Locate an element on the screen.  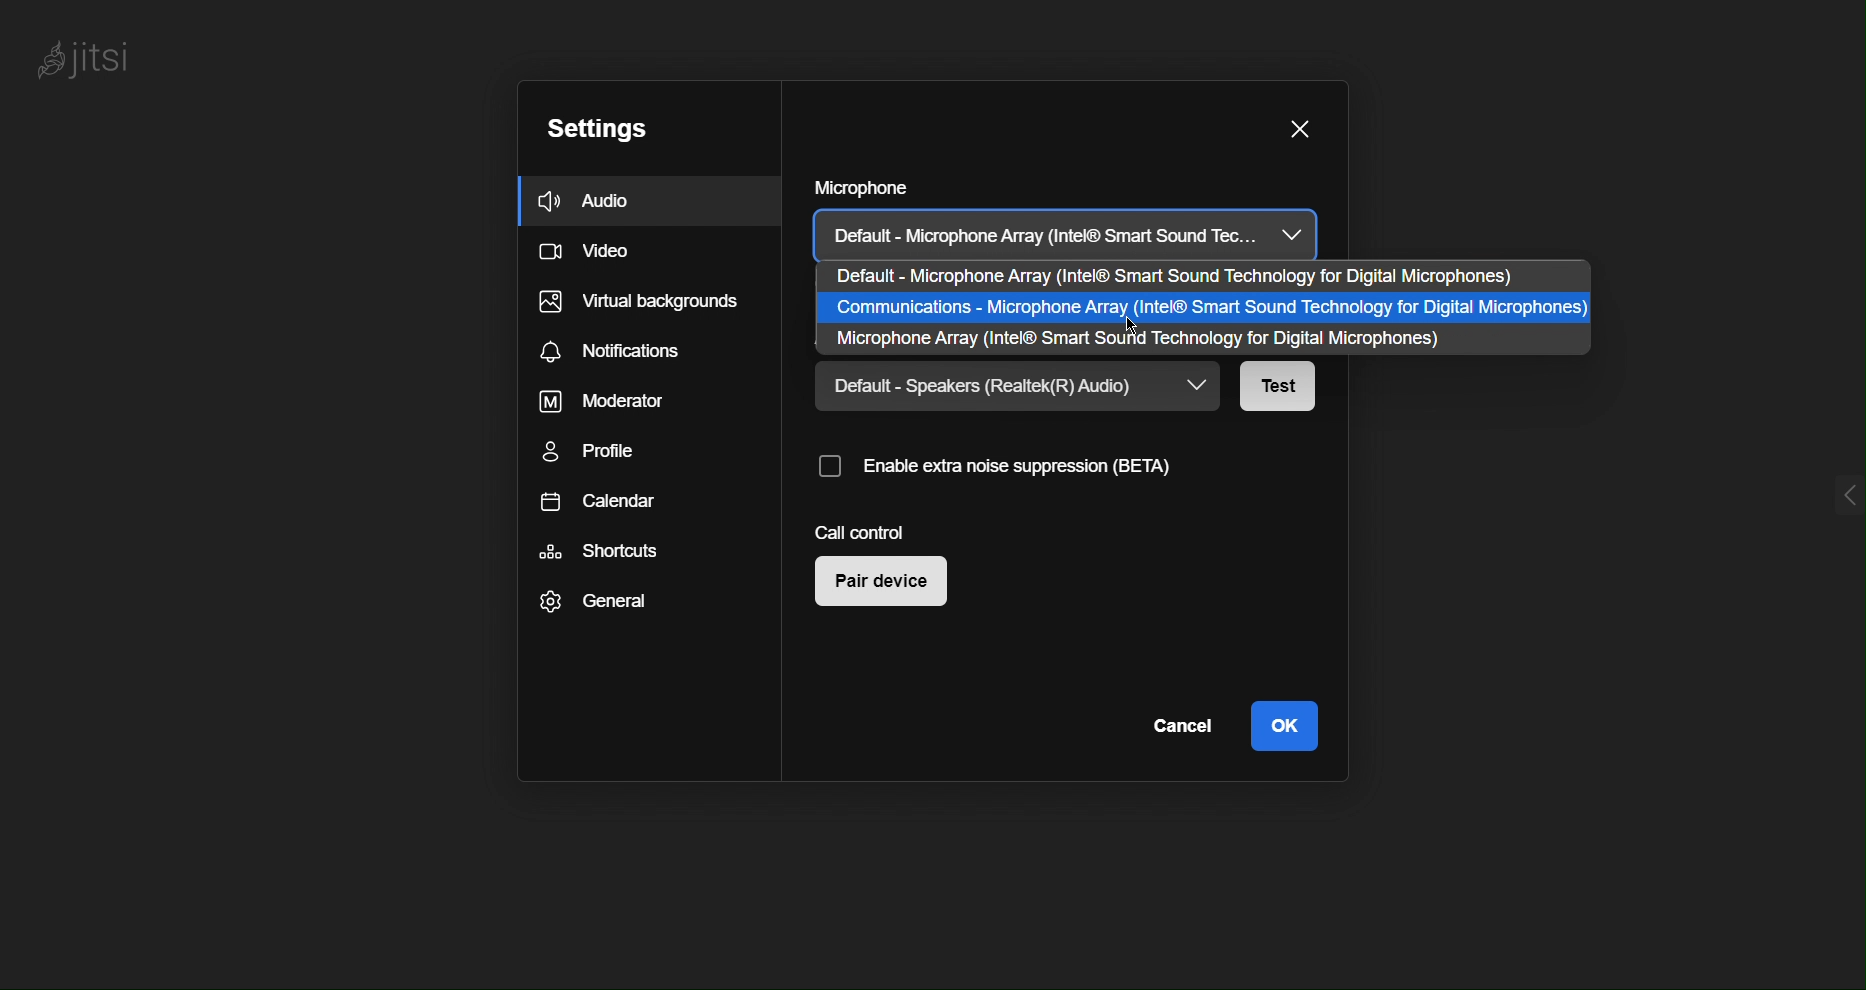
Virtual backgrounds is located at coordinates (640, 305).